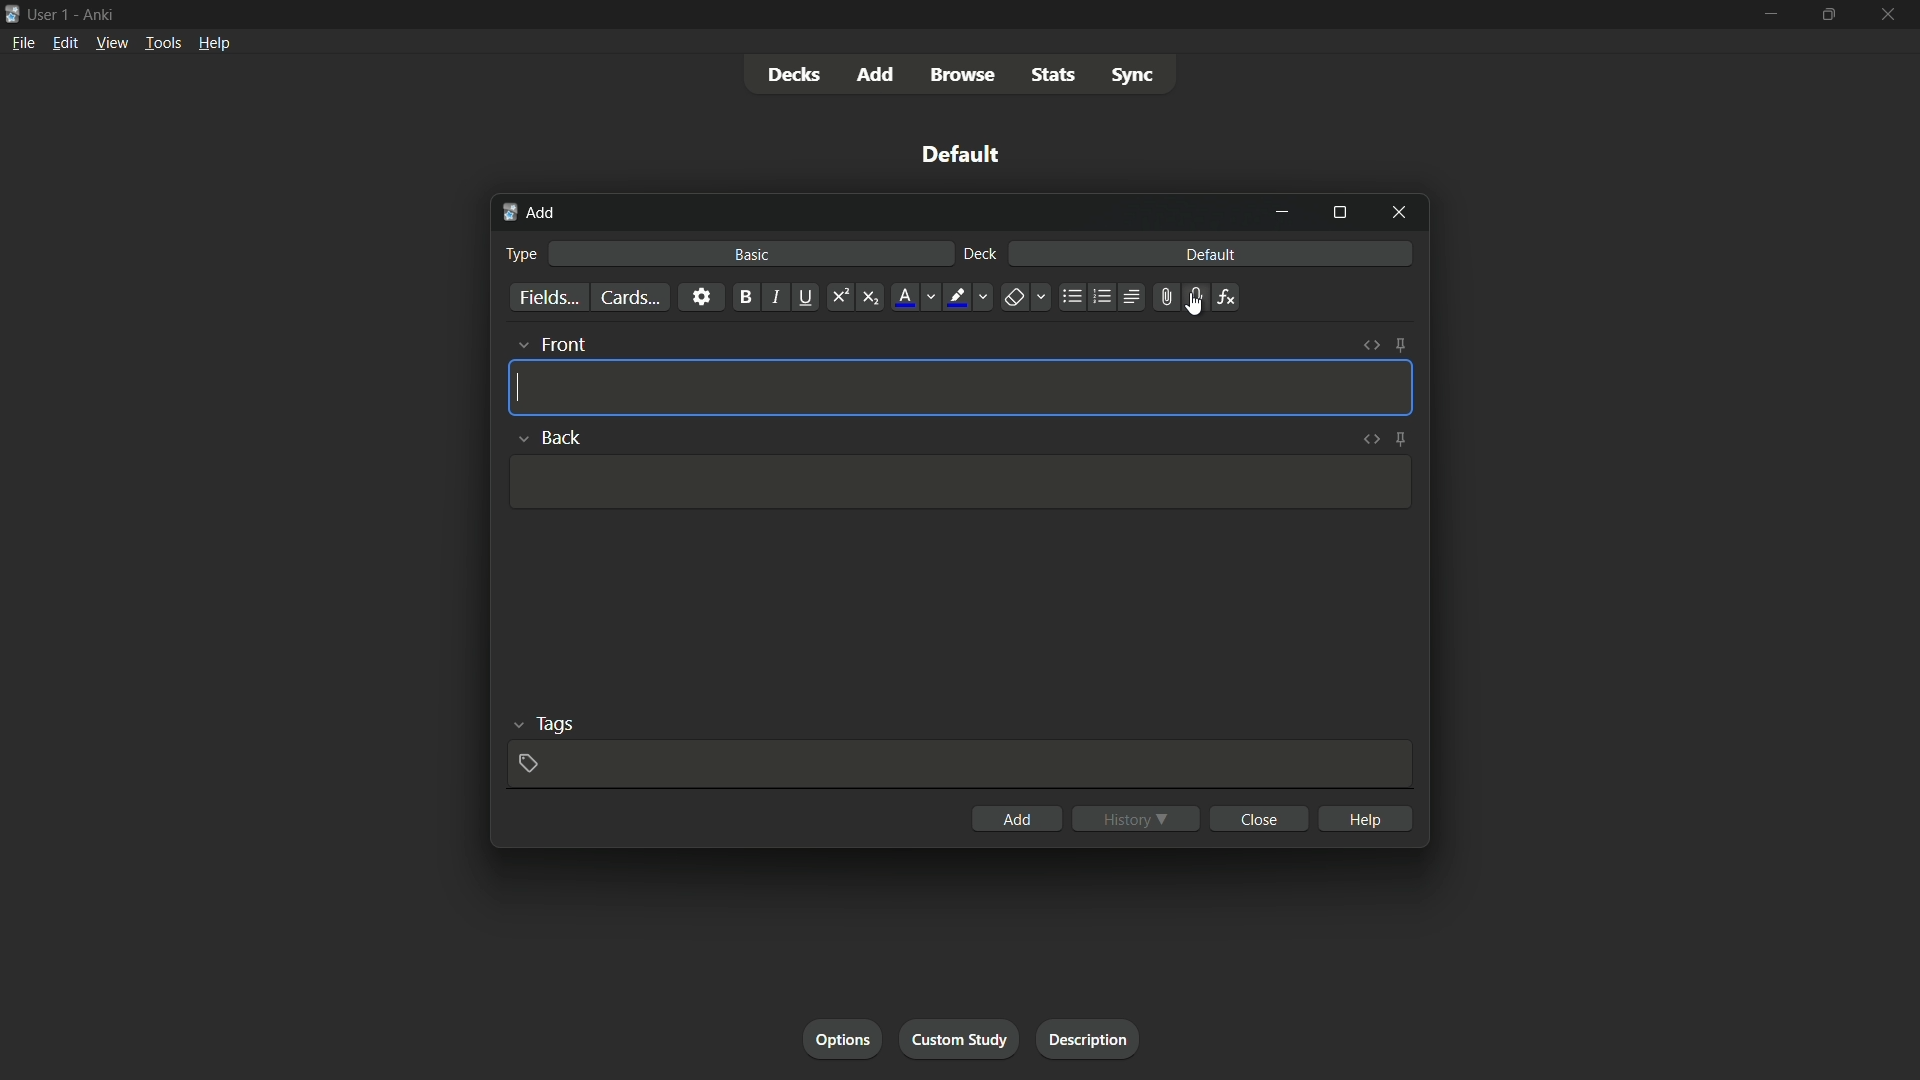  What do you see at coordinates (967, 75) in the screenshot?
I see `browse` at bounding box center [967, 75].